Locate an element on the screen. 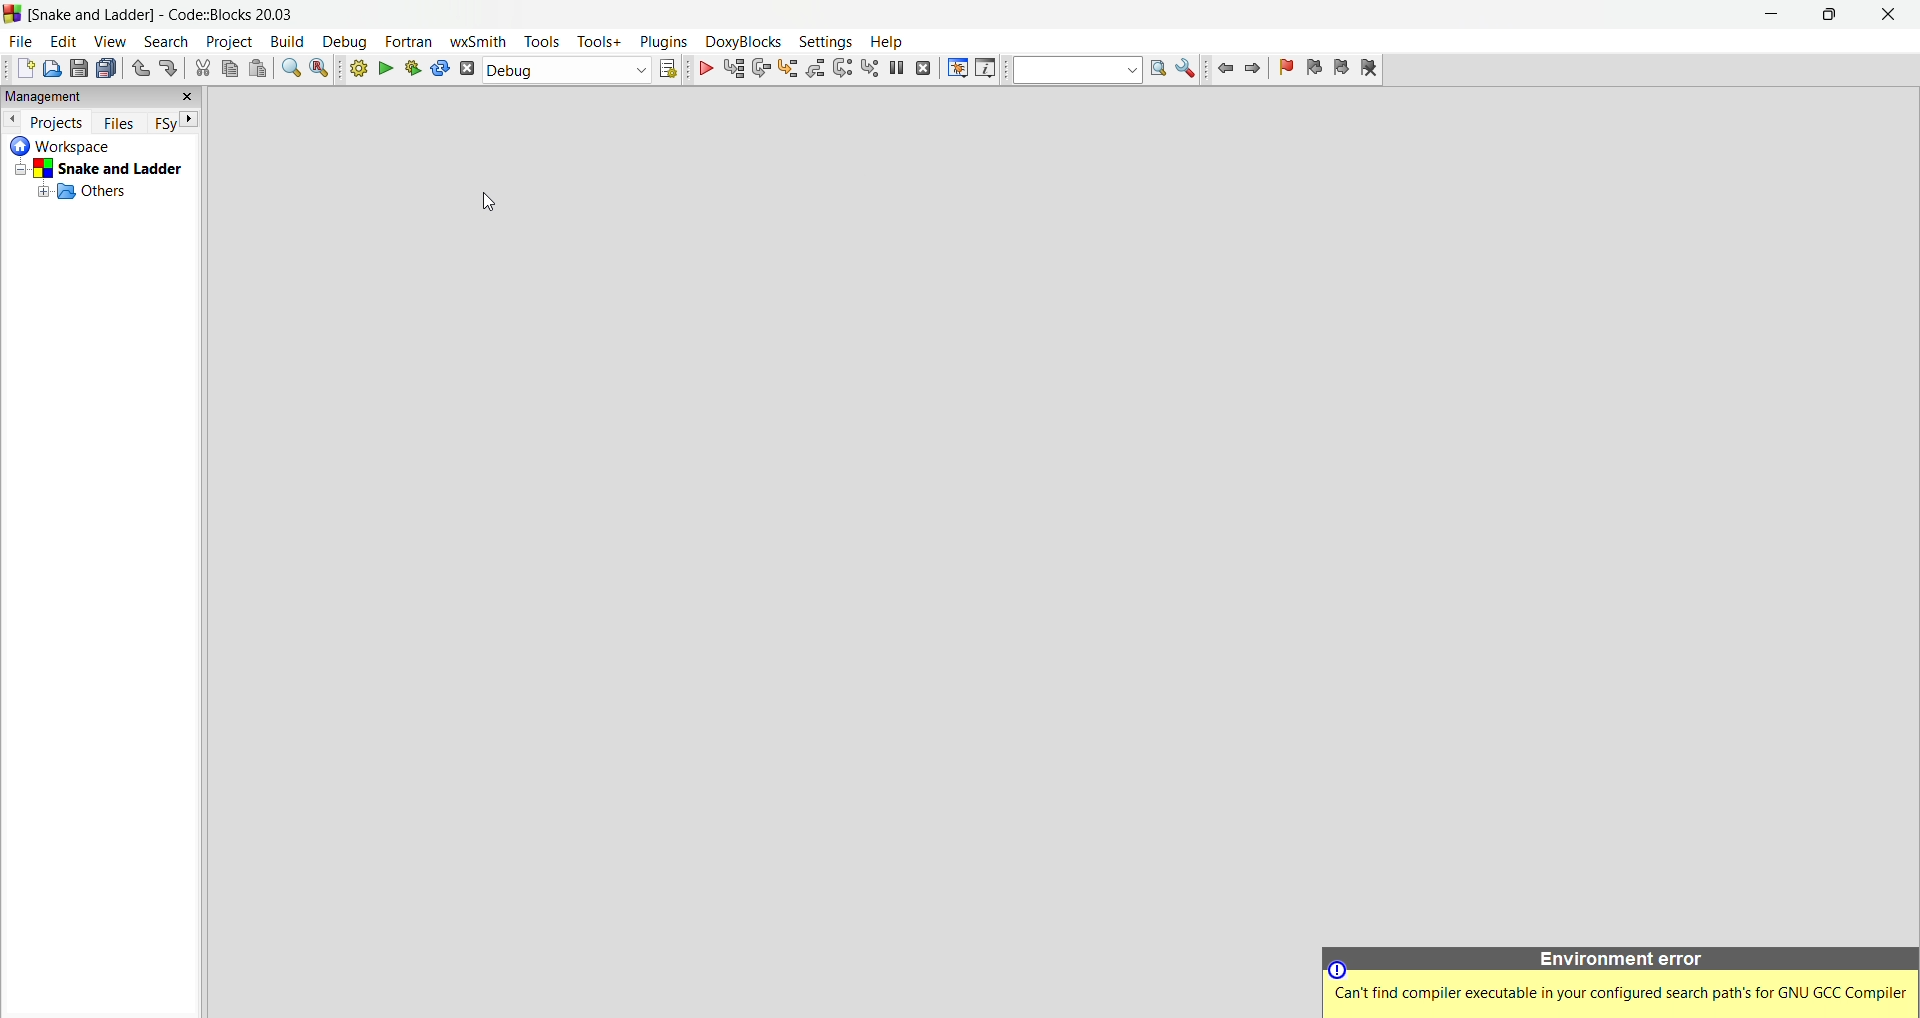 The width and height of the screenshot is (1920, 1018). cursor is located at coordinates (494, 203).